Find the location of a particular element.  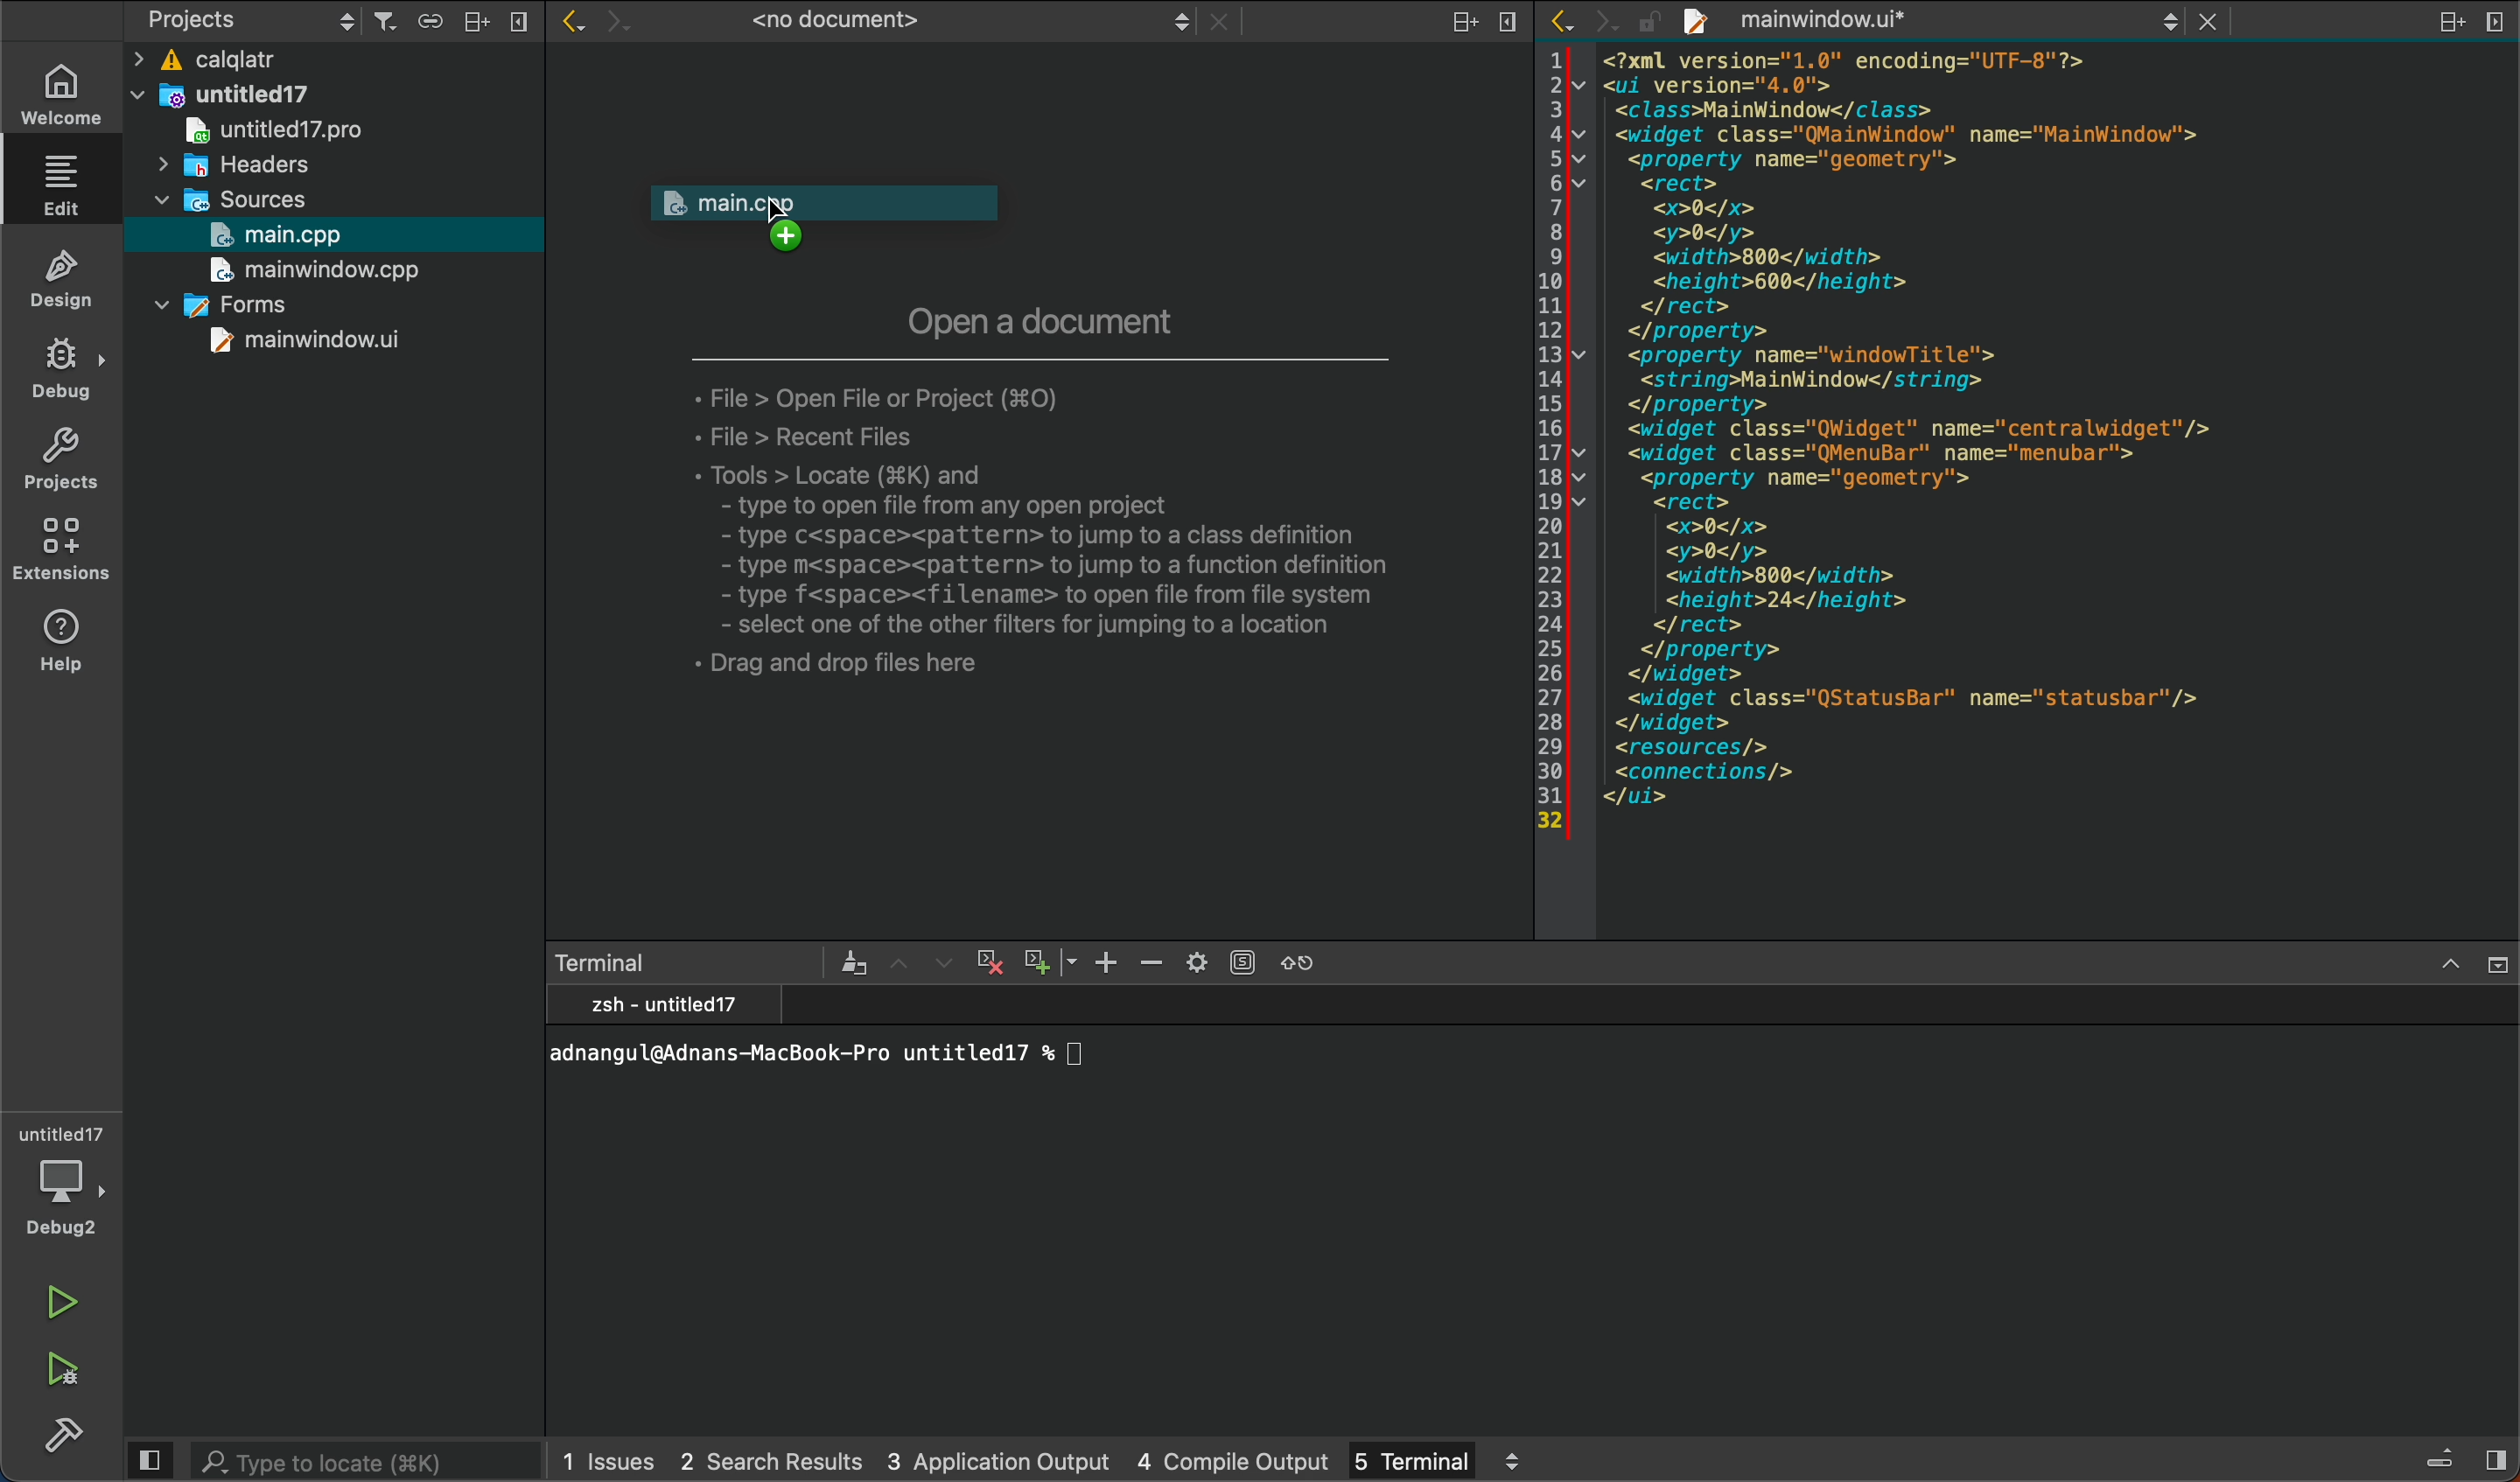

split is located at coordinates (1467, 24).